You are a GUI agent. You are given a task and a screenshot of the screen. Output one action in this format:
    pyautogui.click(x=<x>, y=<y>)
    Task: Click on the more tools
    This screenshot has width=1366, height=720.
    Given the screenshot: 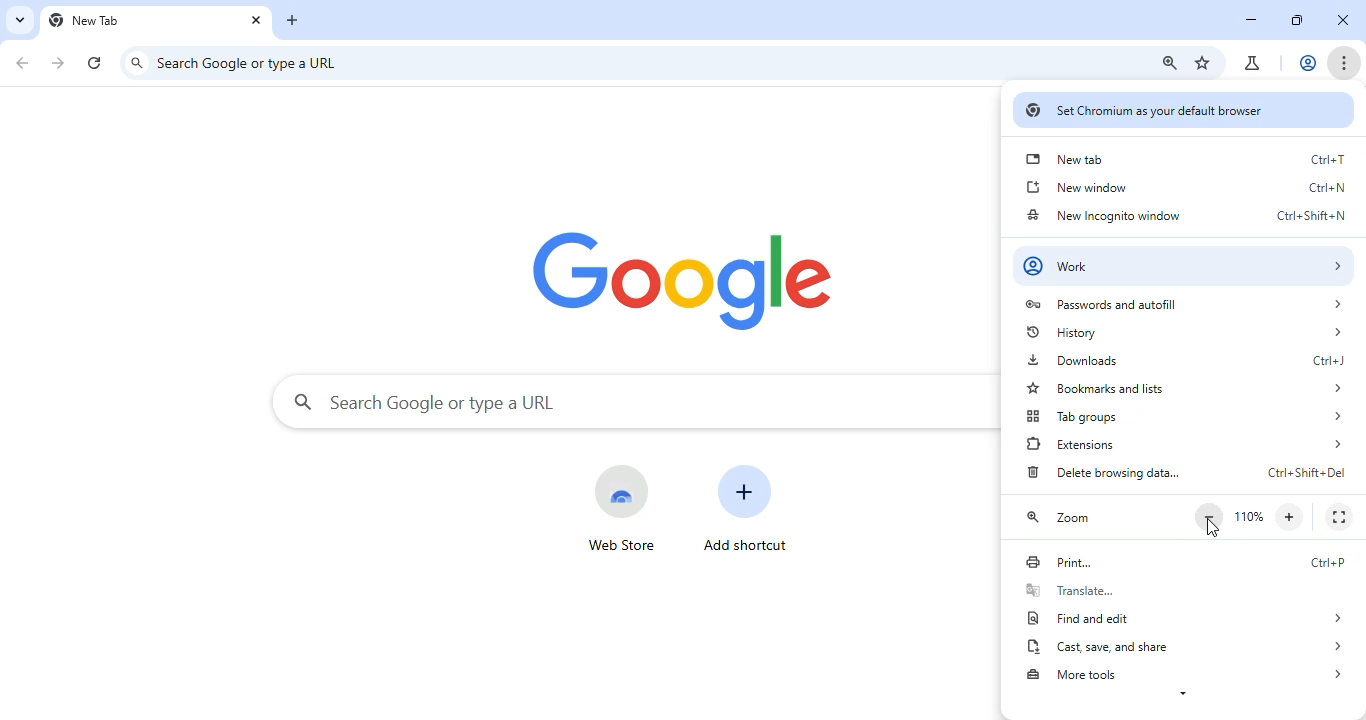 What is the action you would take?
    pyautogui.click(x=1188, y=674)
    